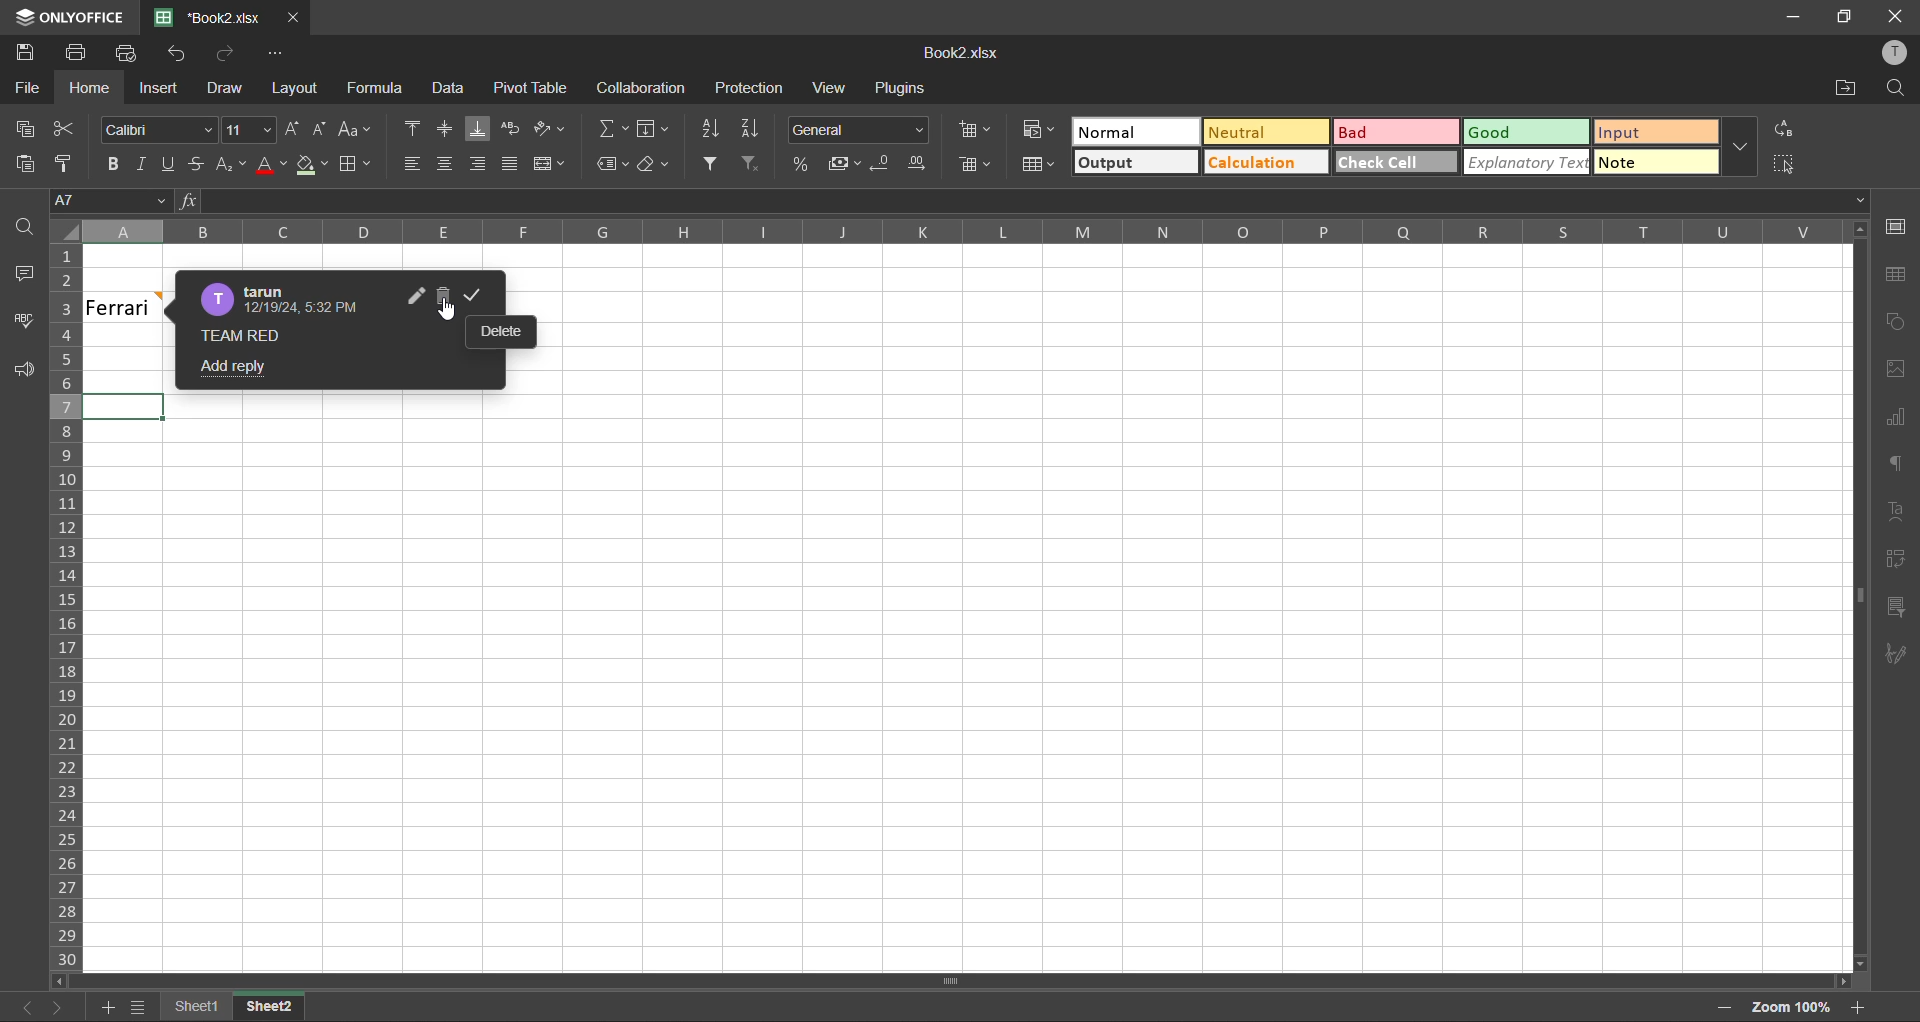 Image resolution: width=1920 pixels, height=1022 pixels. What do you see at coordinates (1898, 86) in the screenshot?
I see `Find` at bounding box center [1898, 86].